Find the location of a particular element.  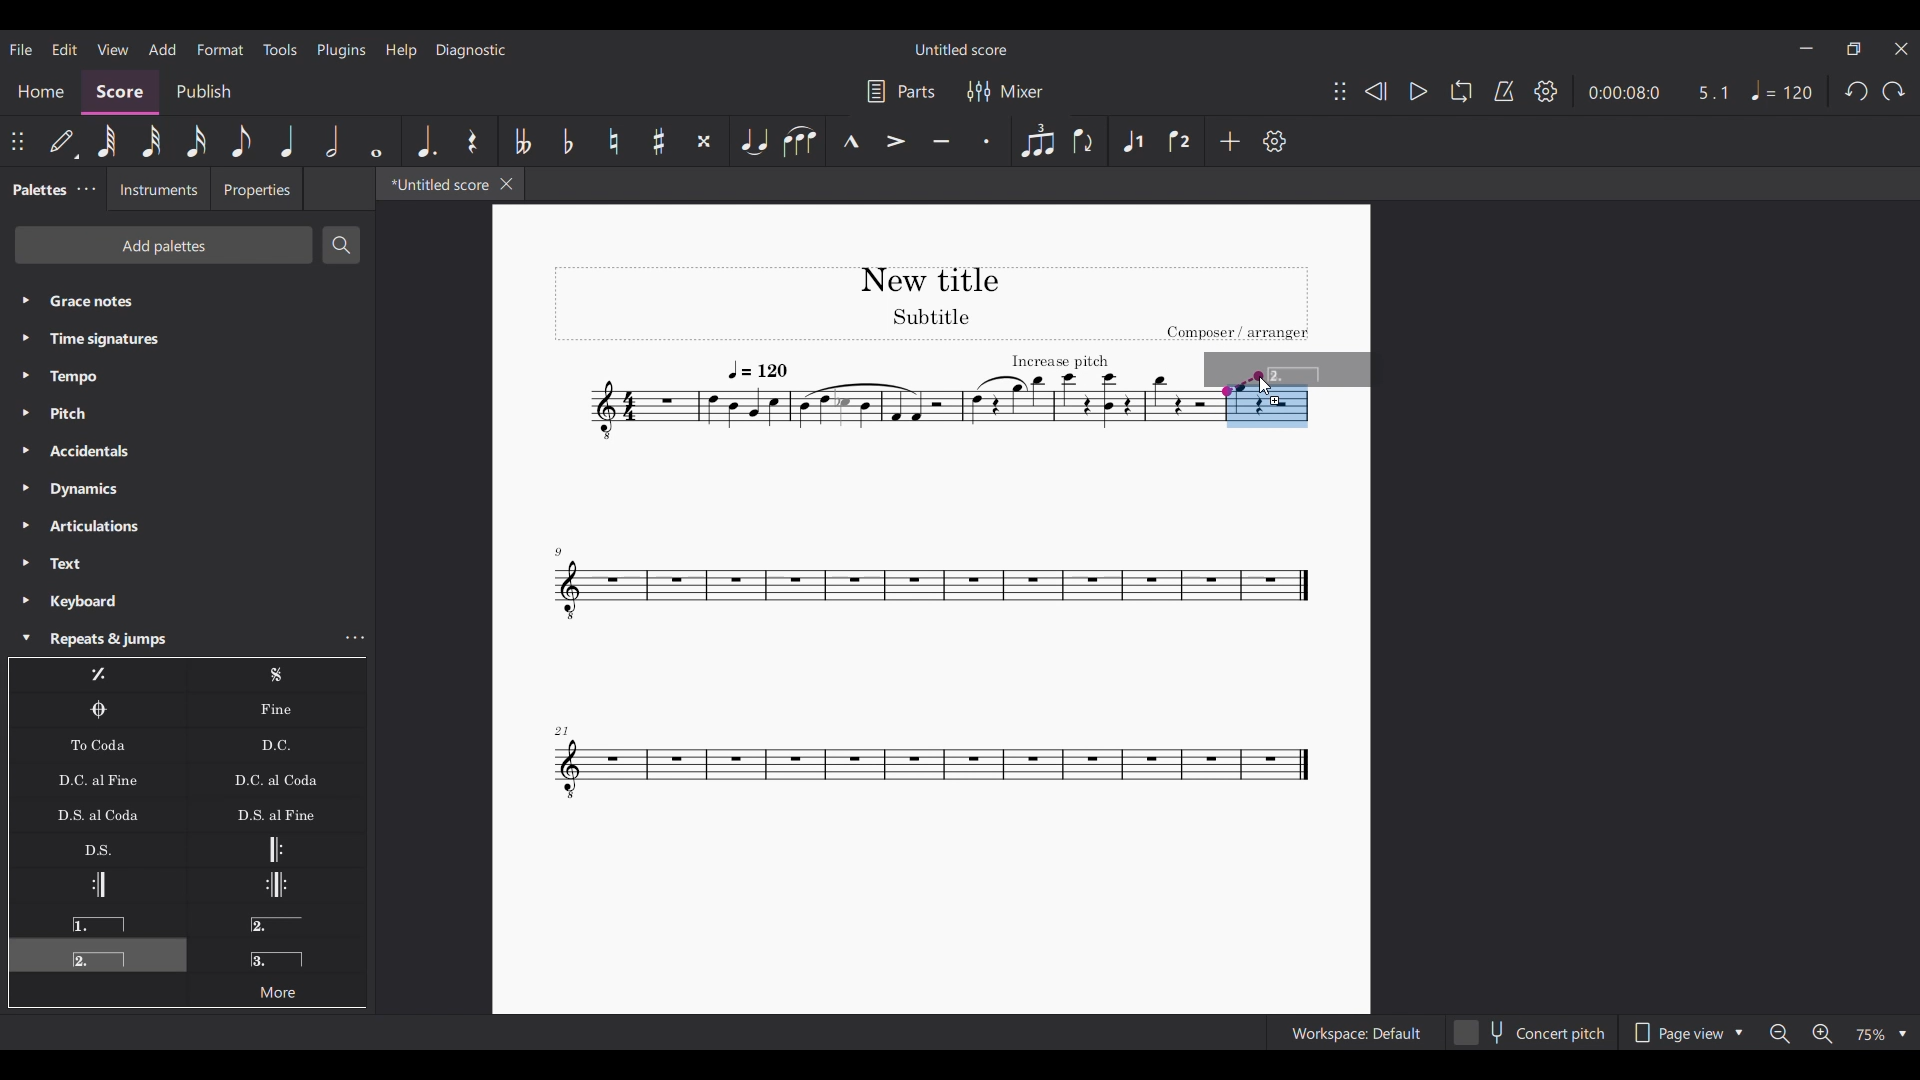

Settings is located at coordinates (1546, 91).